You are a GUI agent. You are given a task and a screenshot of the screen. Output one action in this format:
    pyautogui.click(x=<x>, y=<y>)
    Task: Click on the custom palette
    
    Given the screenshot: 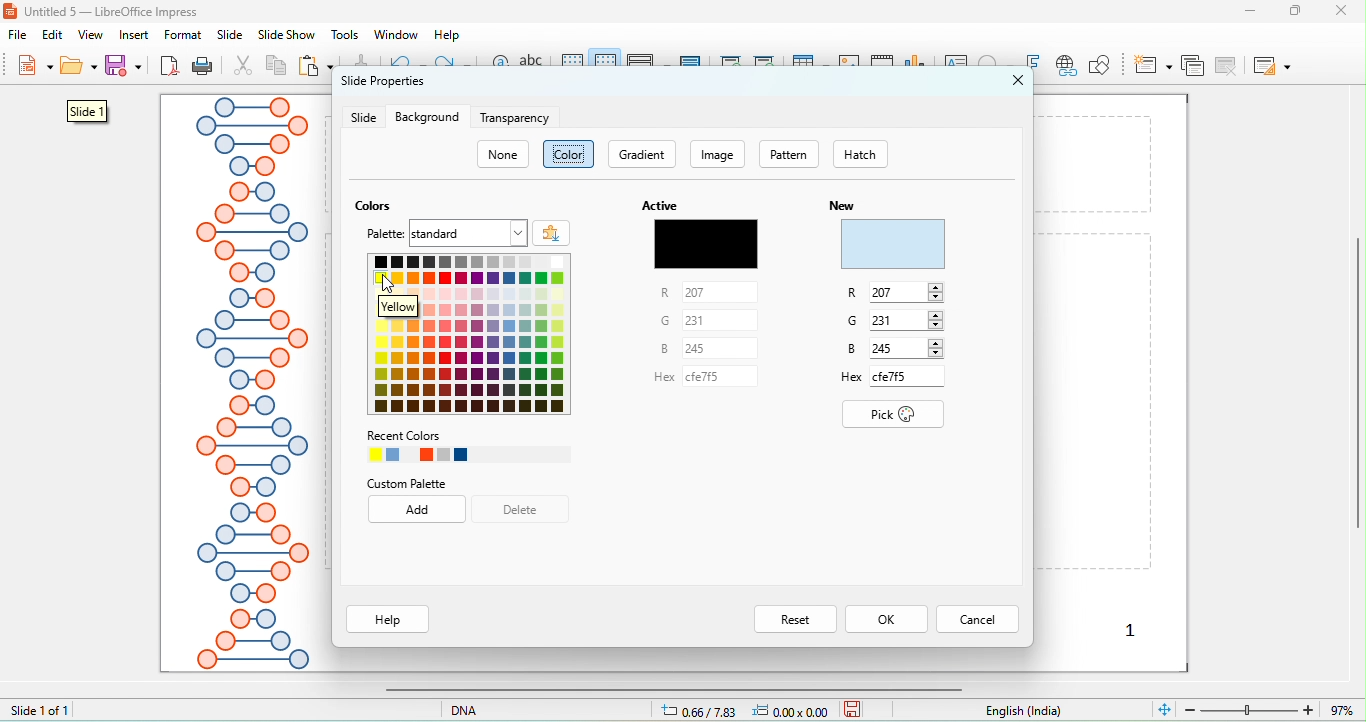 What is the action you would take?
    pyautogui.click(x=406, y=484)
    